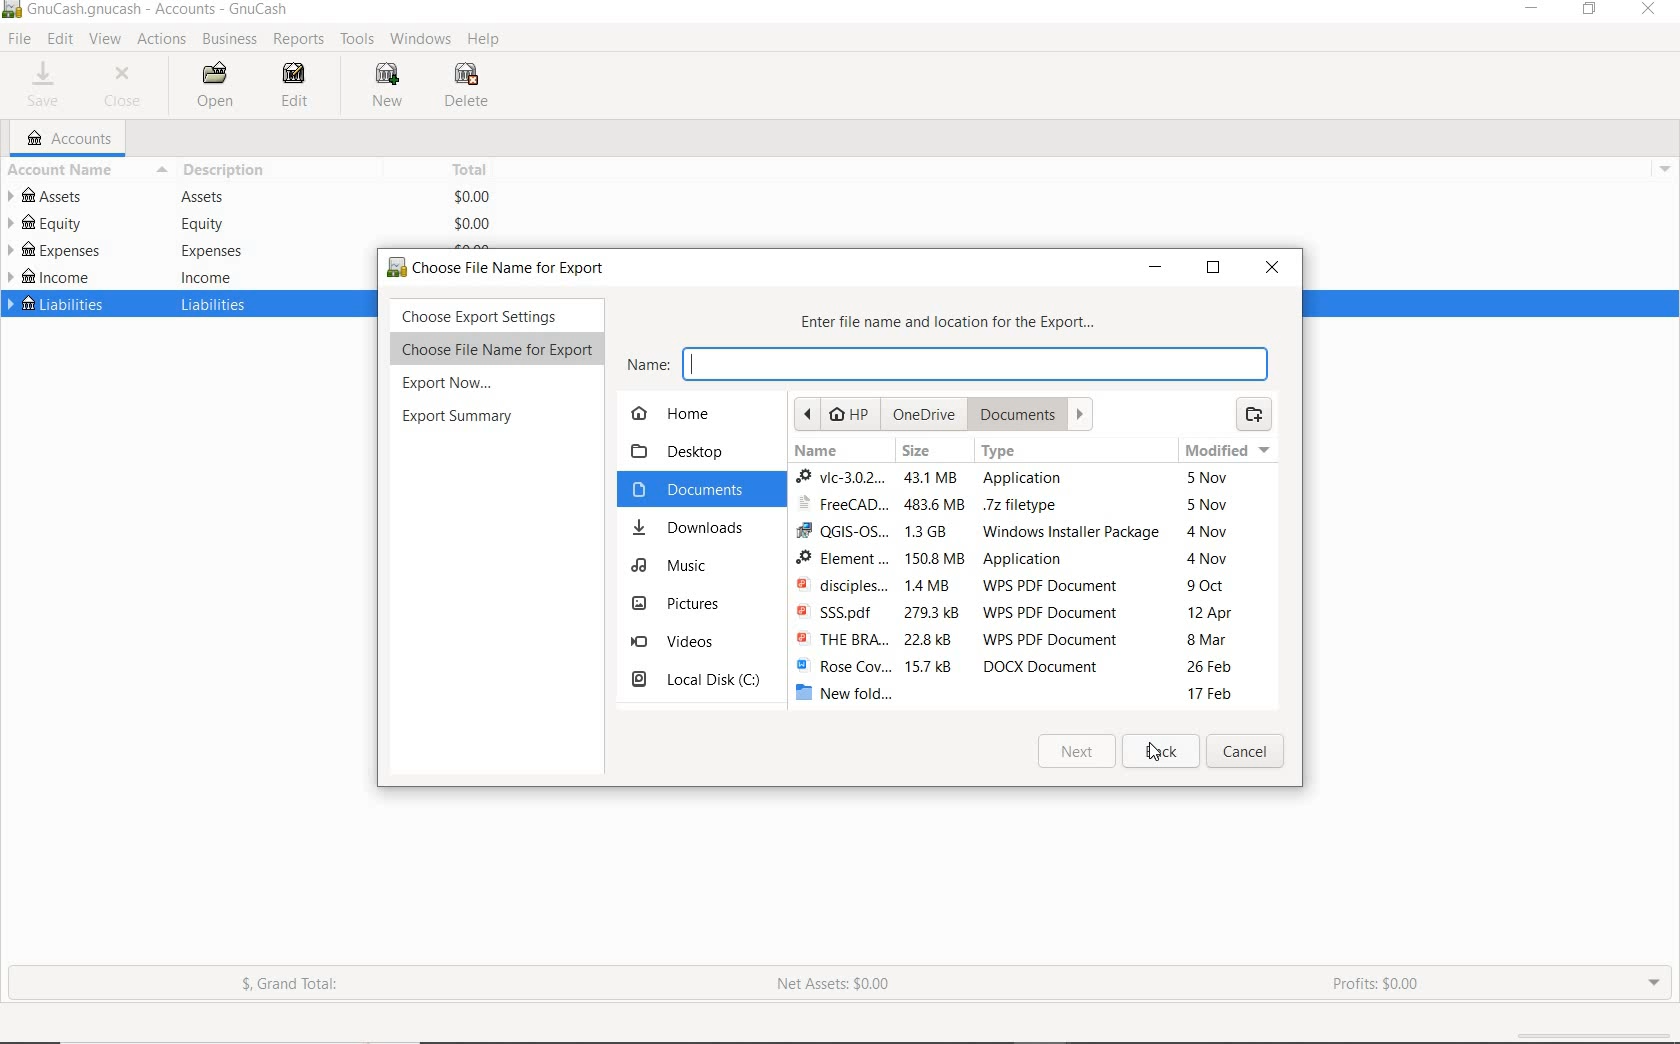 Image resolution: width=1680 pixels, height=1044 pixels. What do you see at coordinates (217, 303) in the screenshot?
I see `liabilities` at bounding box center [217, 303].